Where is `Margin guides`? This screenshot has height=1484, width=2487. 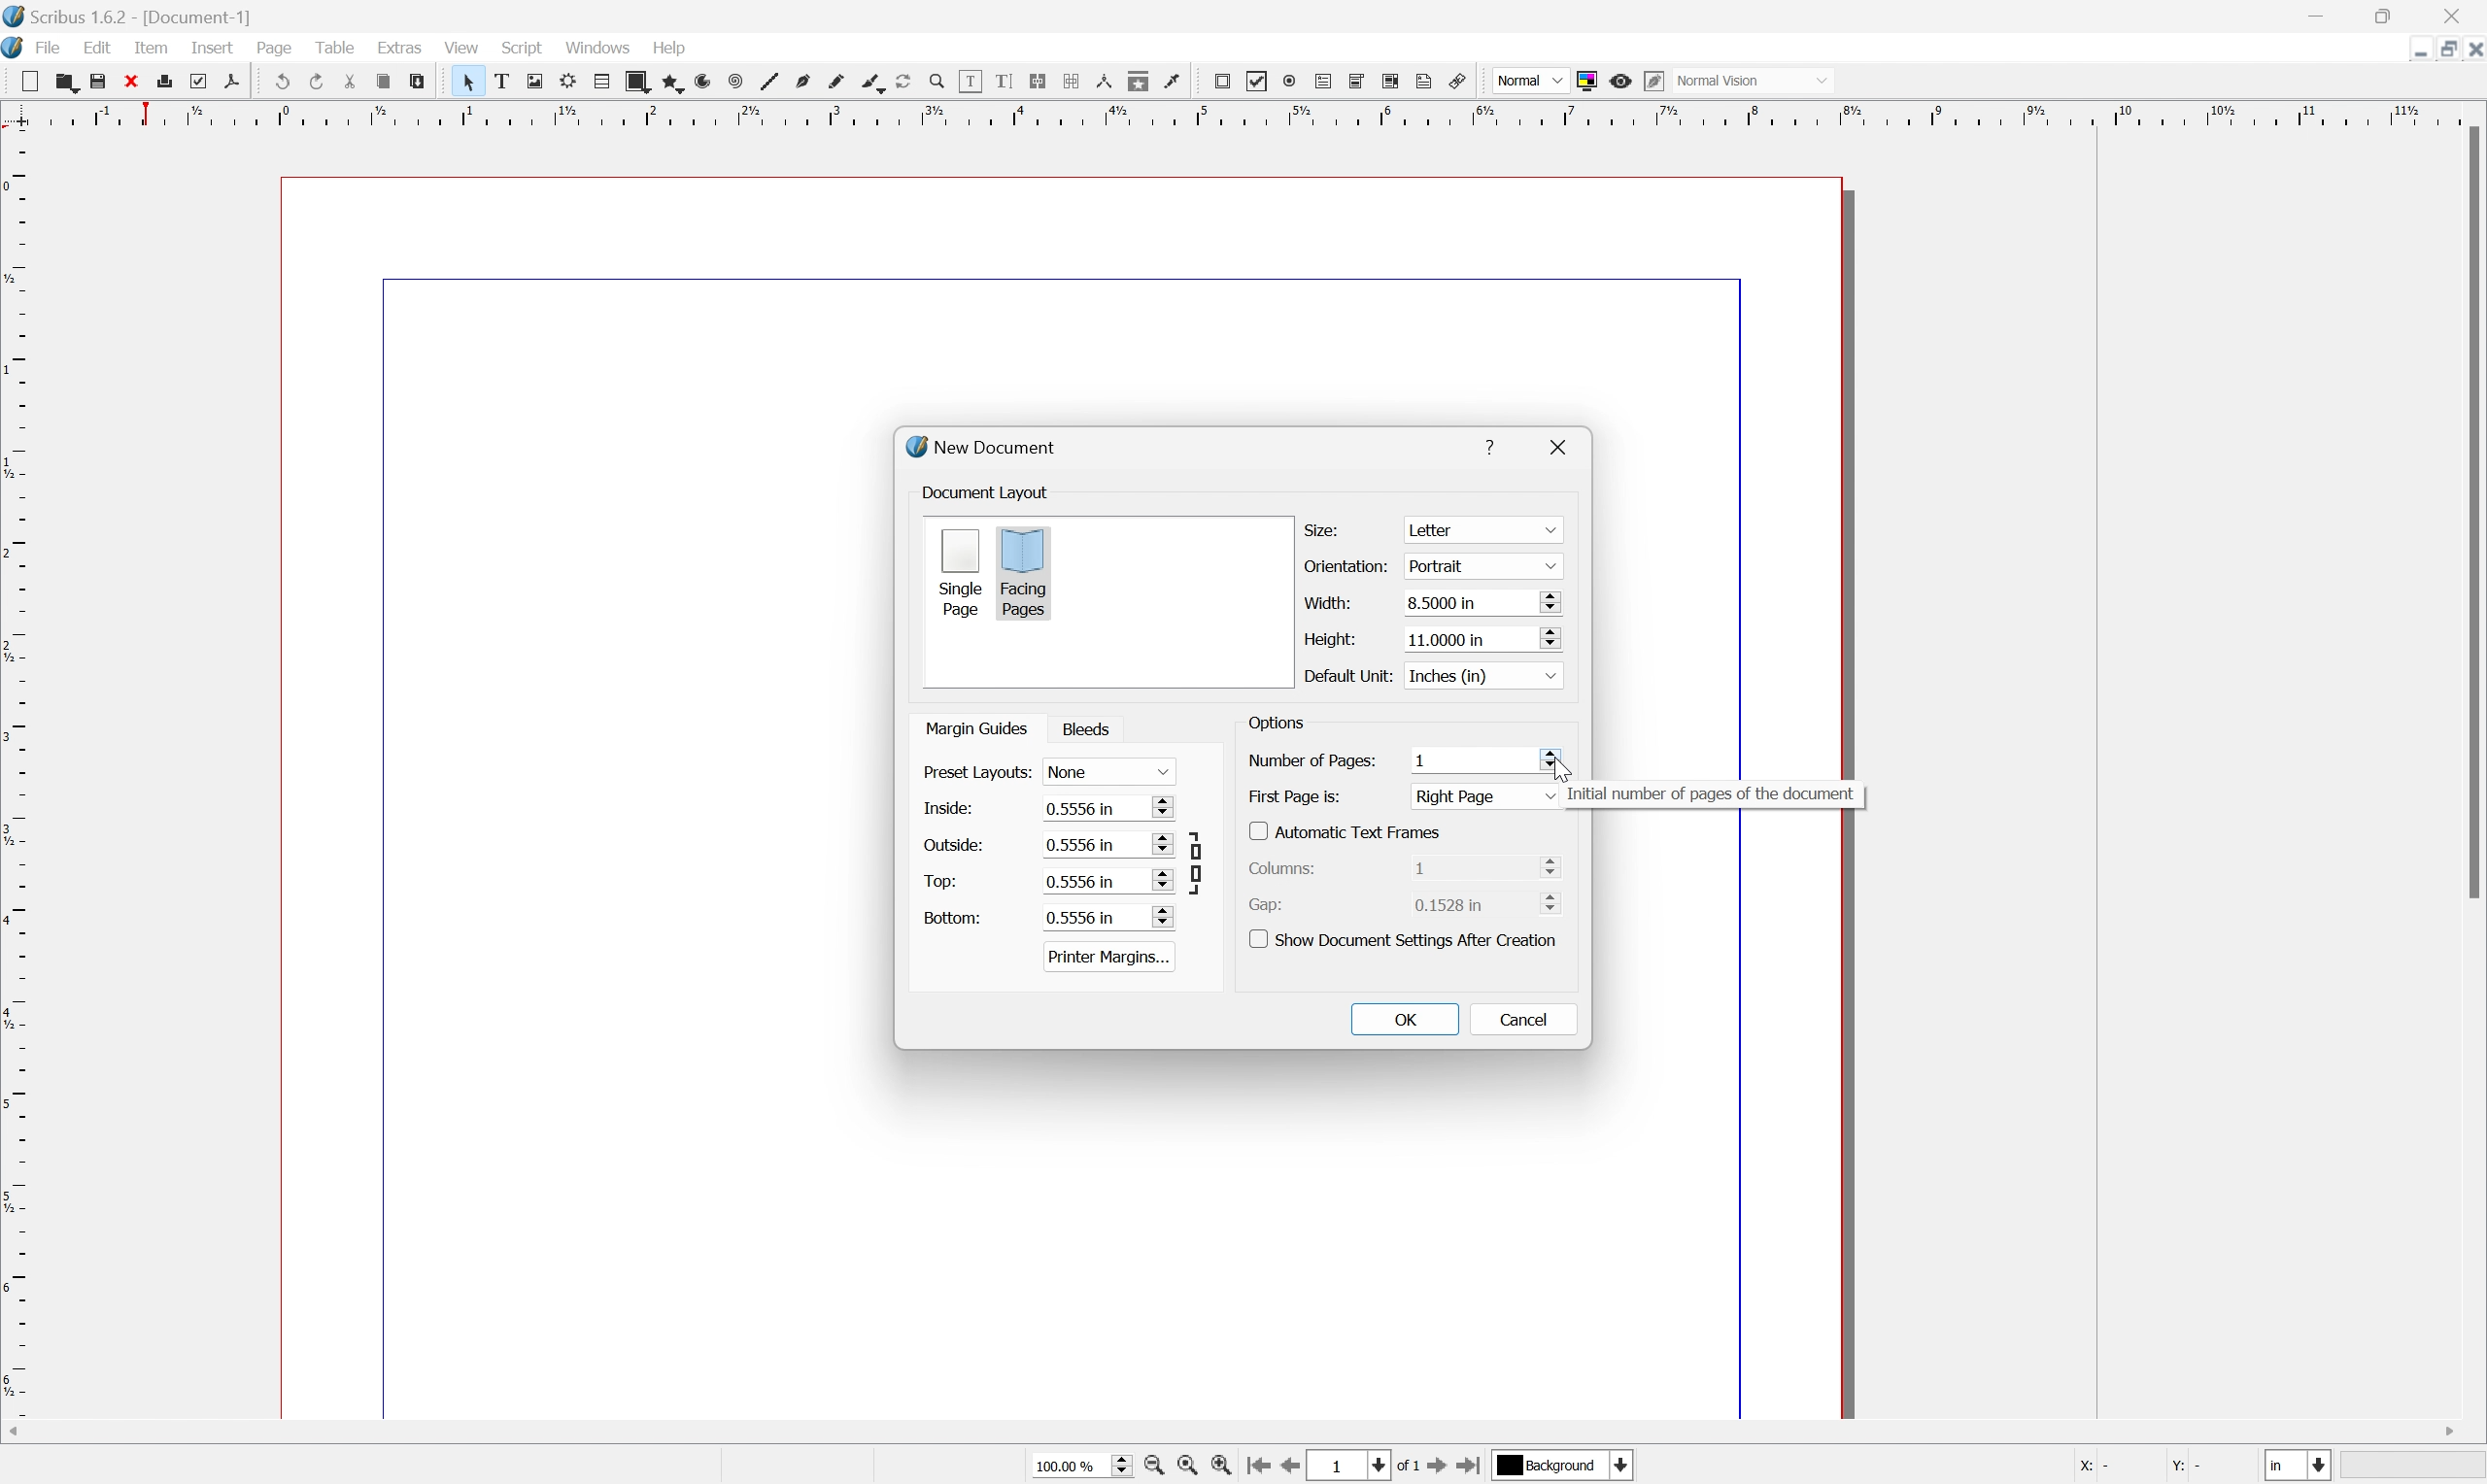 Margin guides is located at coordinates (974, 727).